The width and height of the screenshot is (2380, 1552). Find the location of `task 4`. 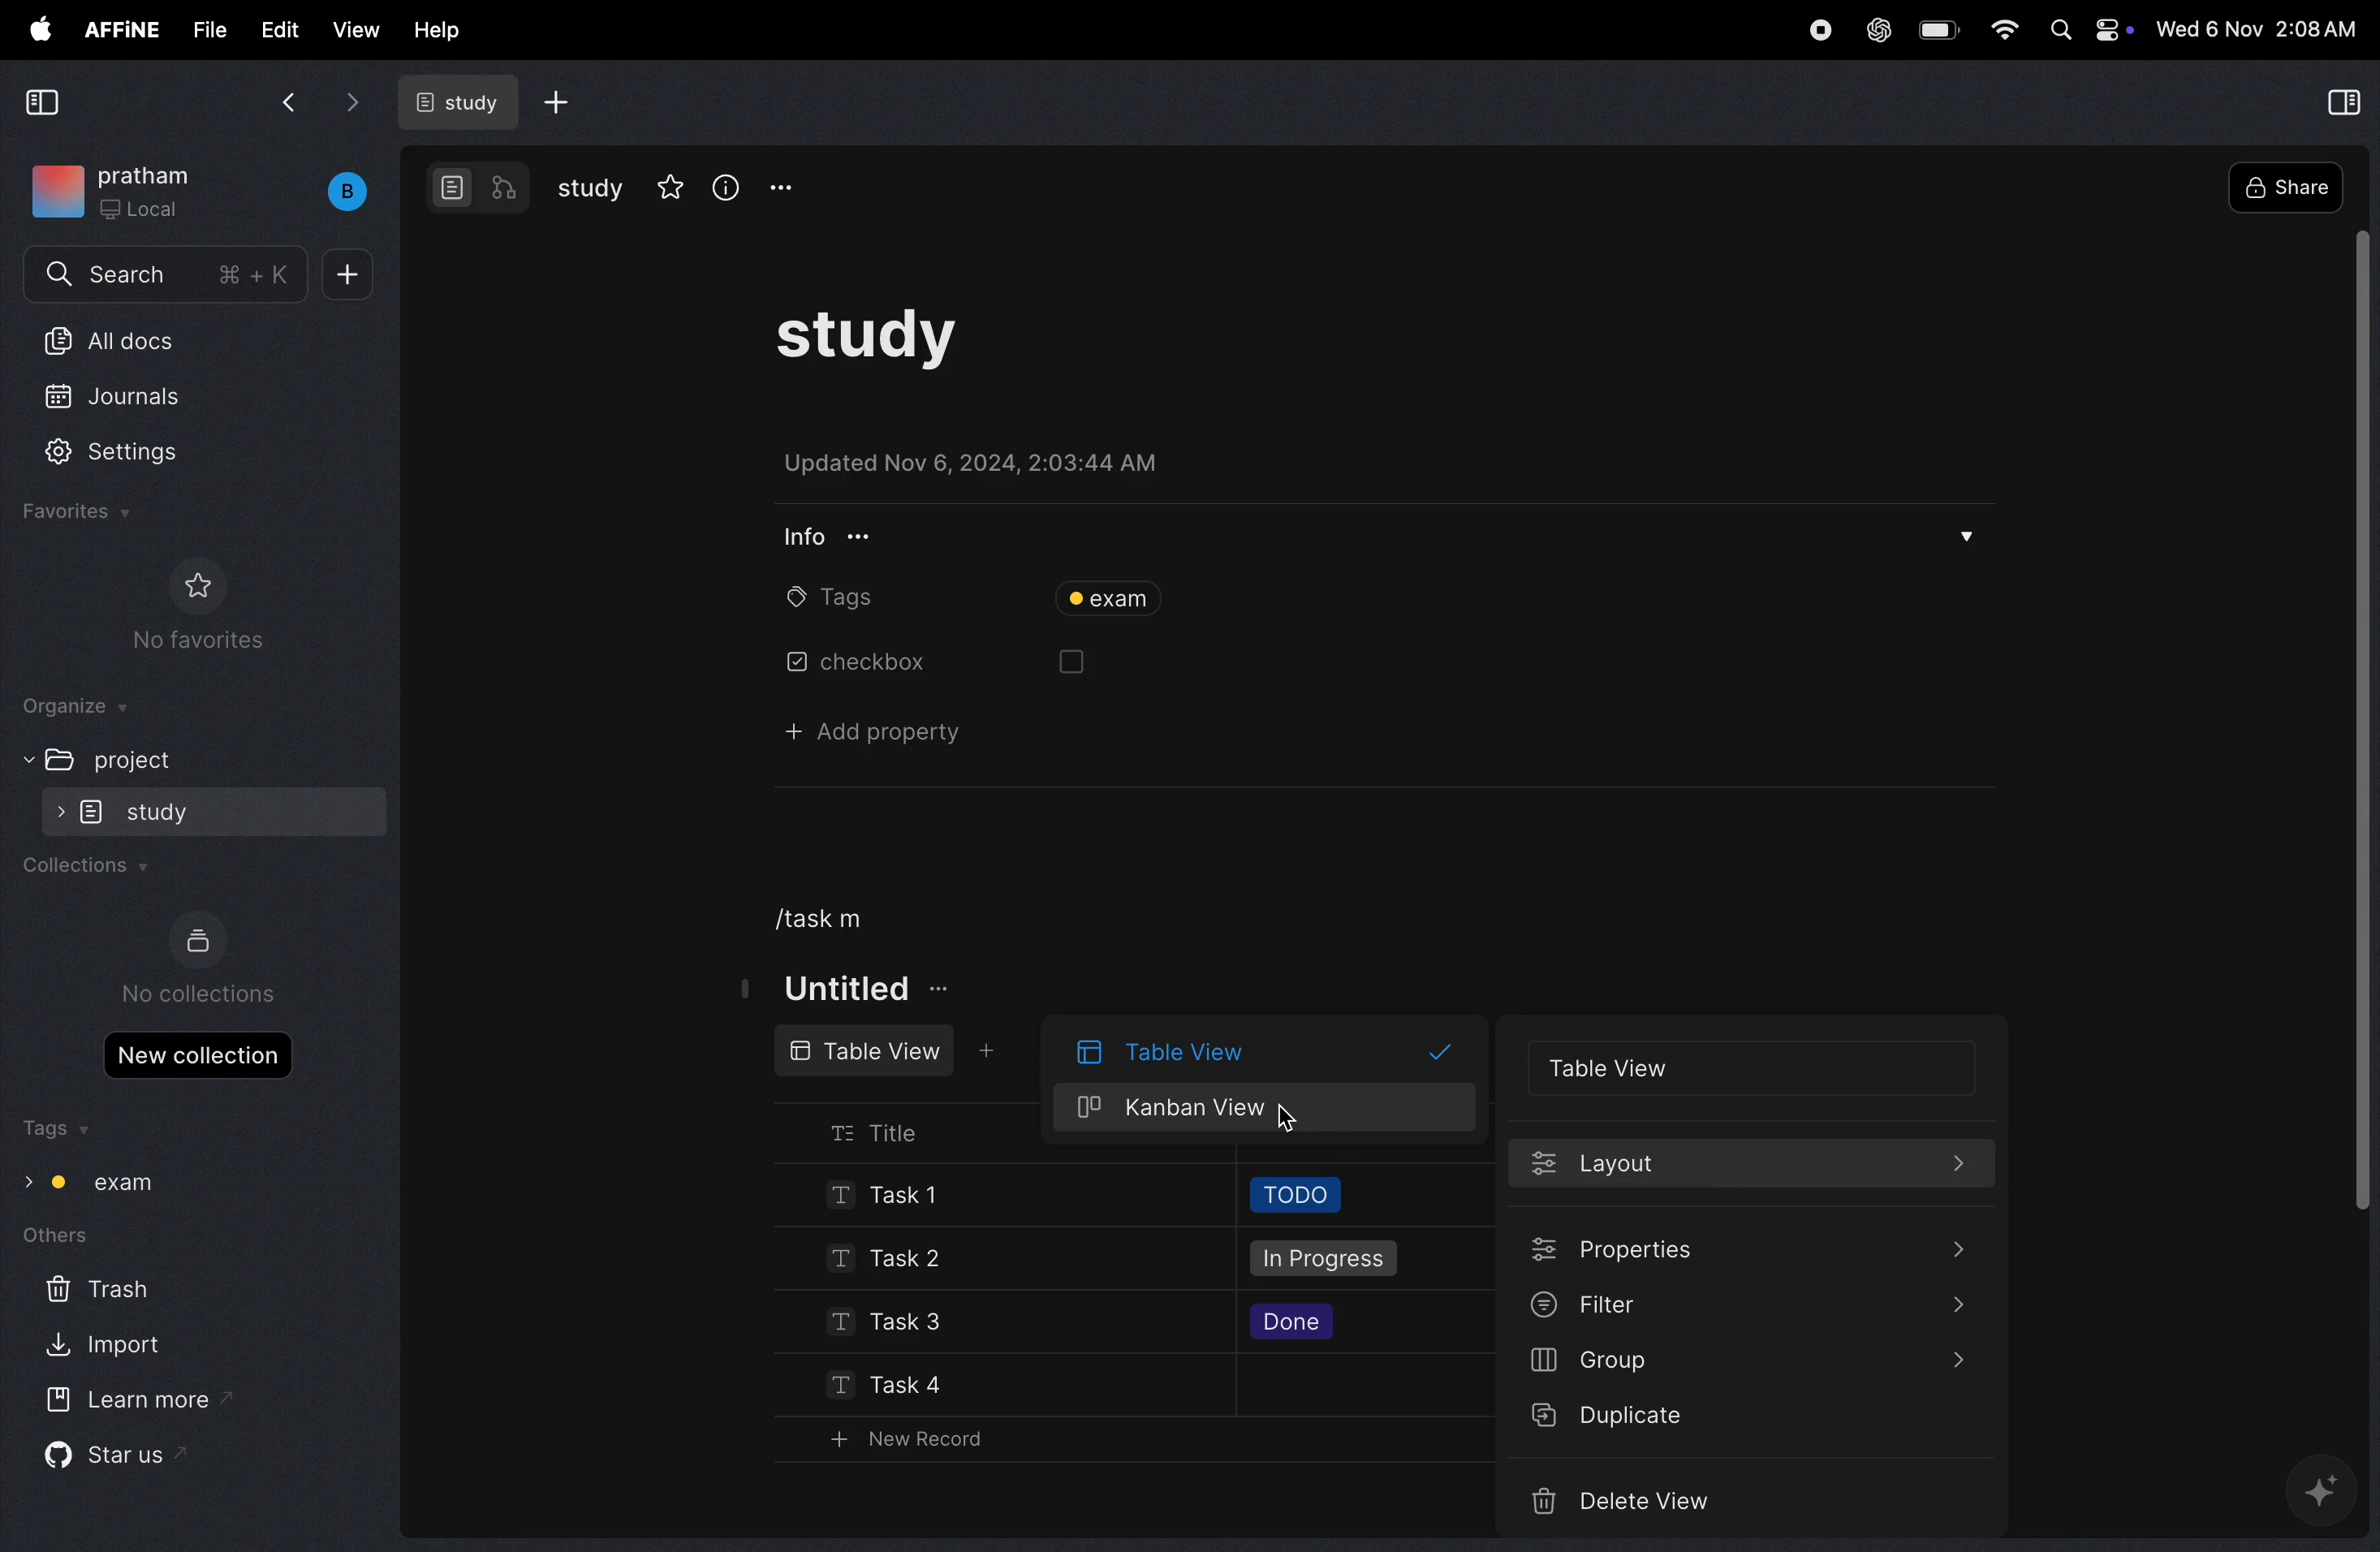

task 4 is located at coordinates (863, 1382).